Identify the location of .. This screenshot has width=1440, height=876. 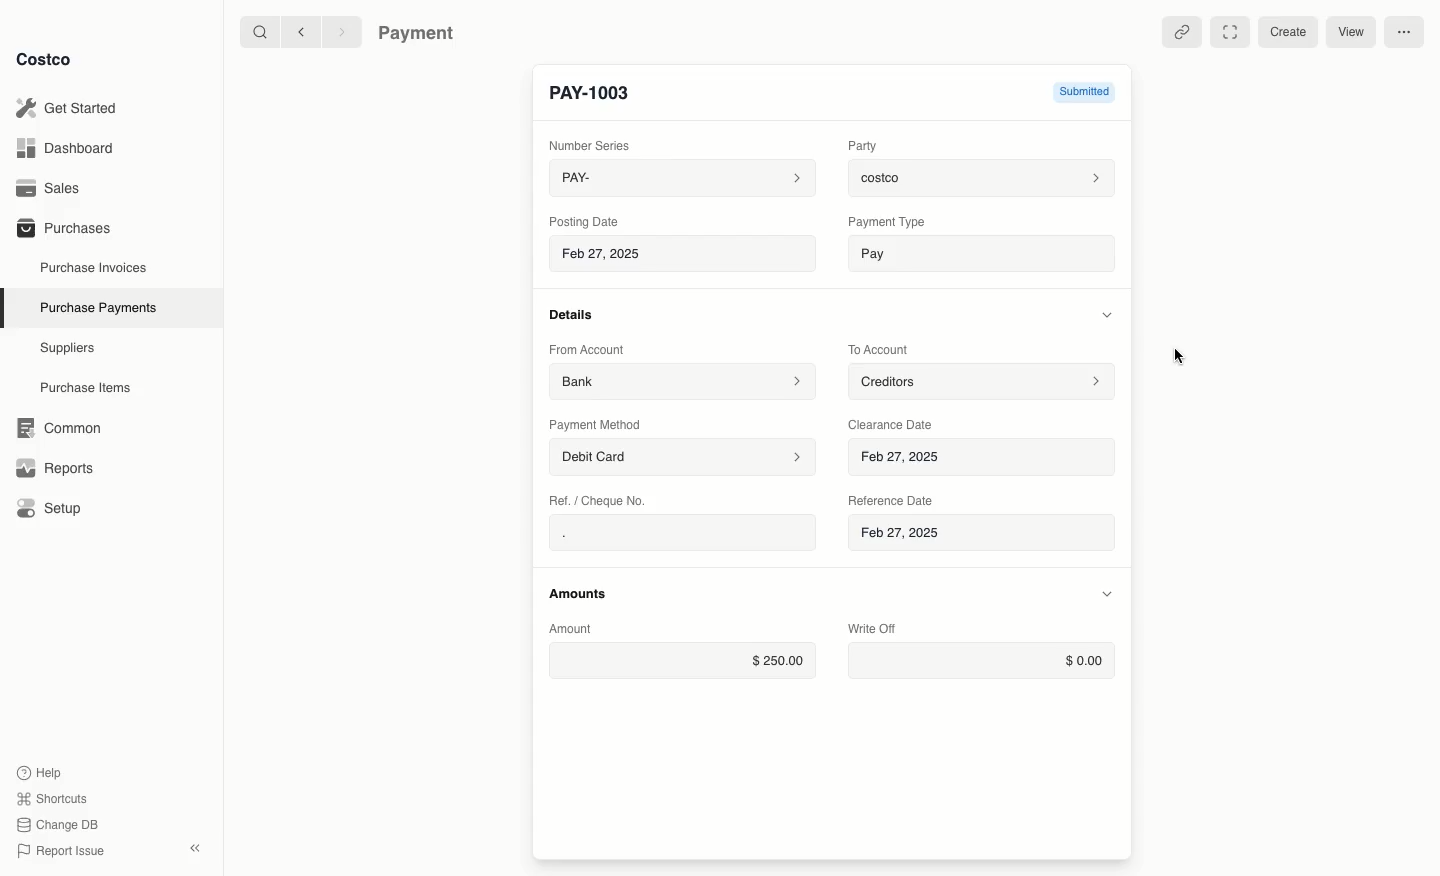
(623, 533).